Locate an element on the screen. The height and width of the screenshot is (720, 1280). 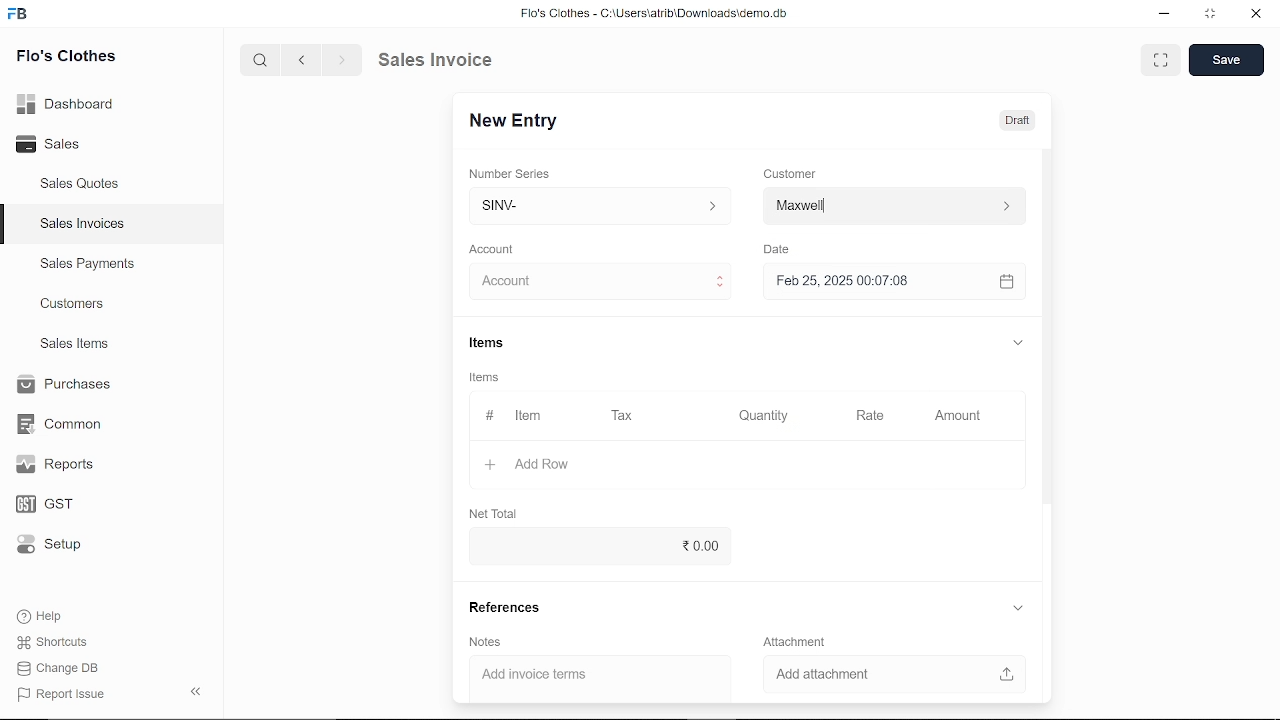
Reports is located at coordinates (60, 465).